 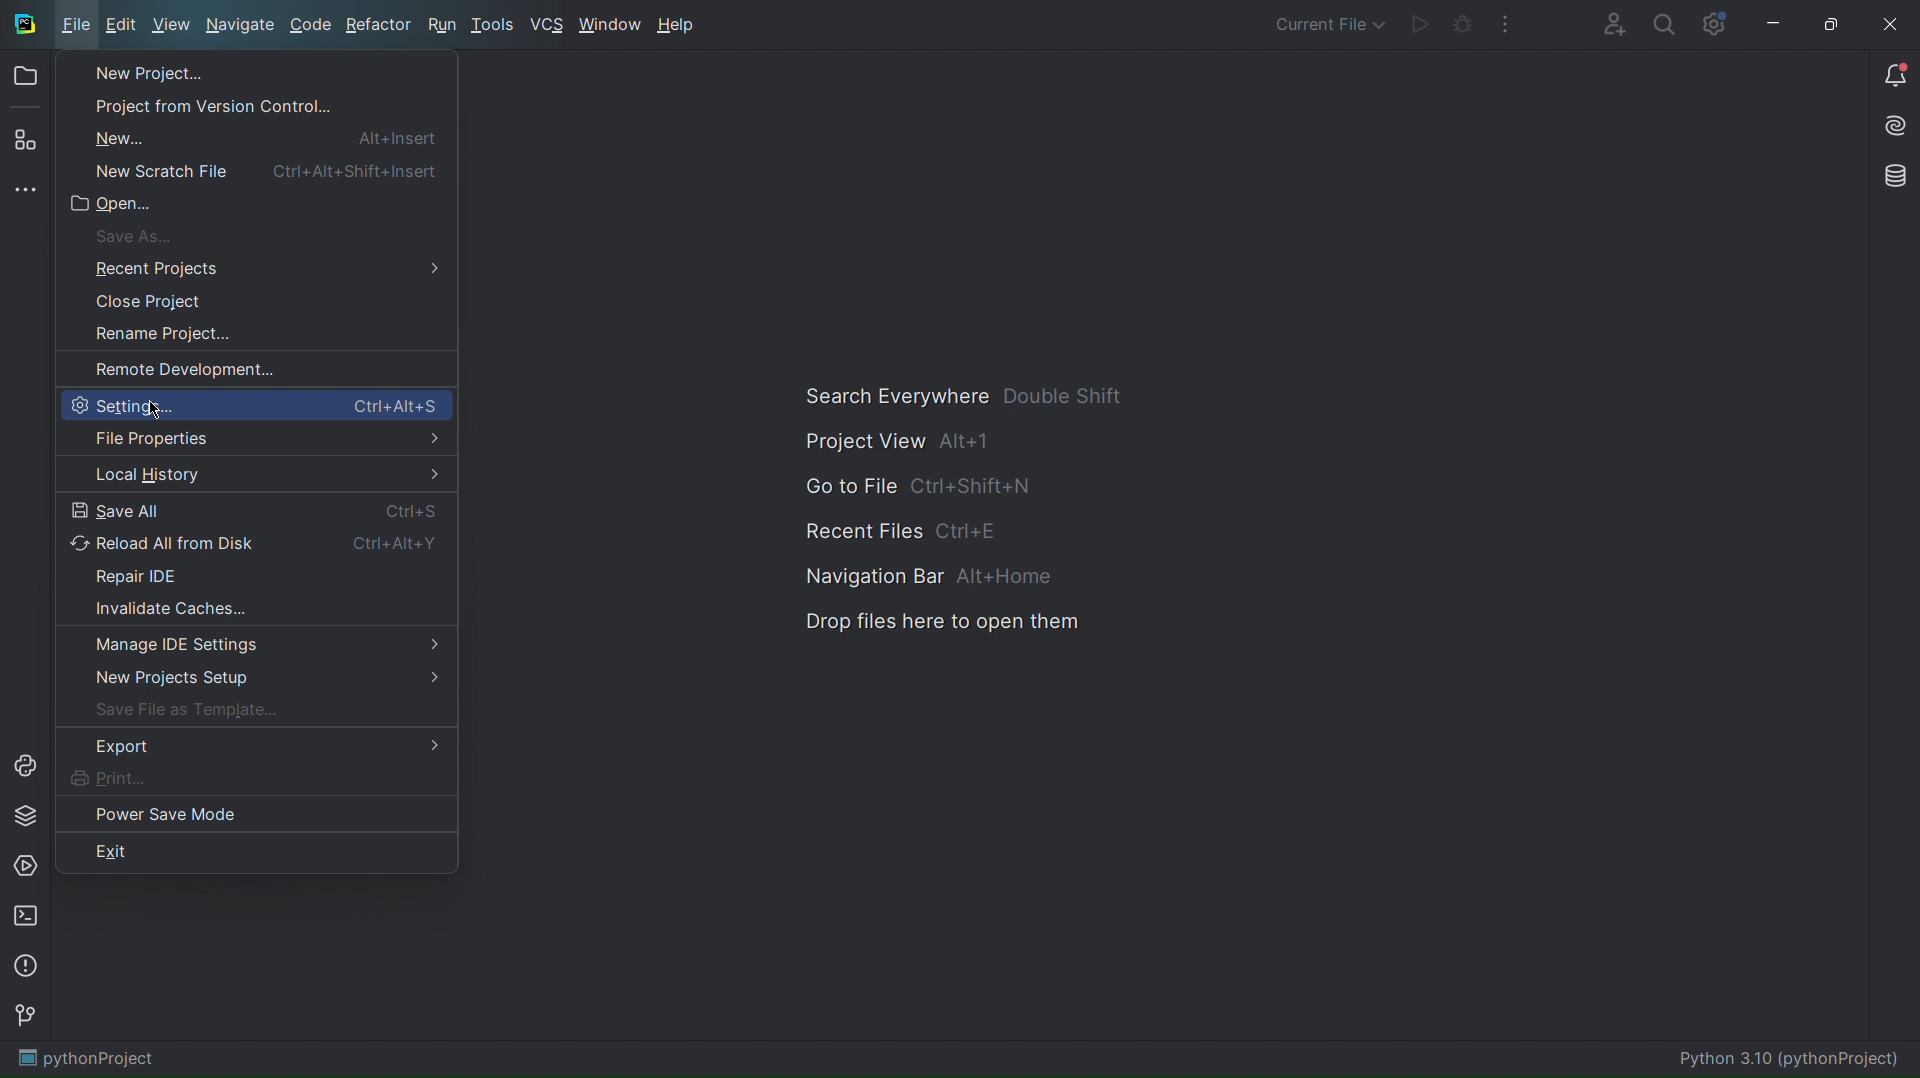 What do you see at coordinates (441, 27) in the screenshot?
I see `Run` at bounding box center [441, 27].